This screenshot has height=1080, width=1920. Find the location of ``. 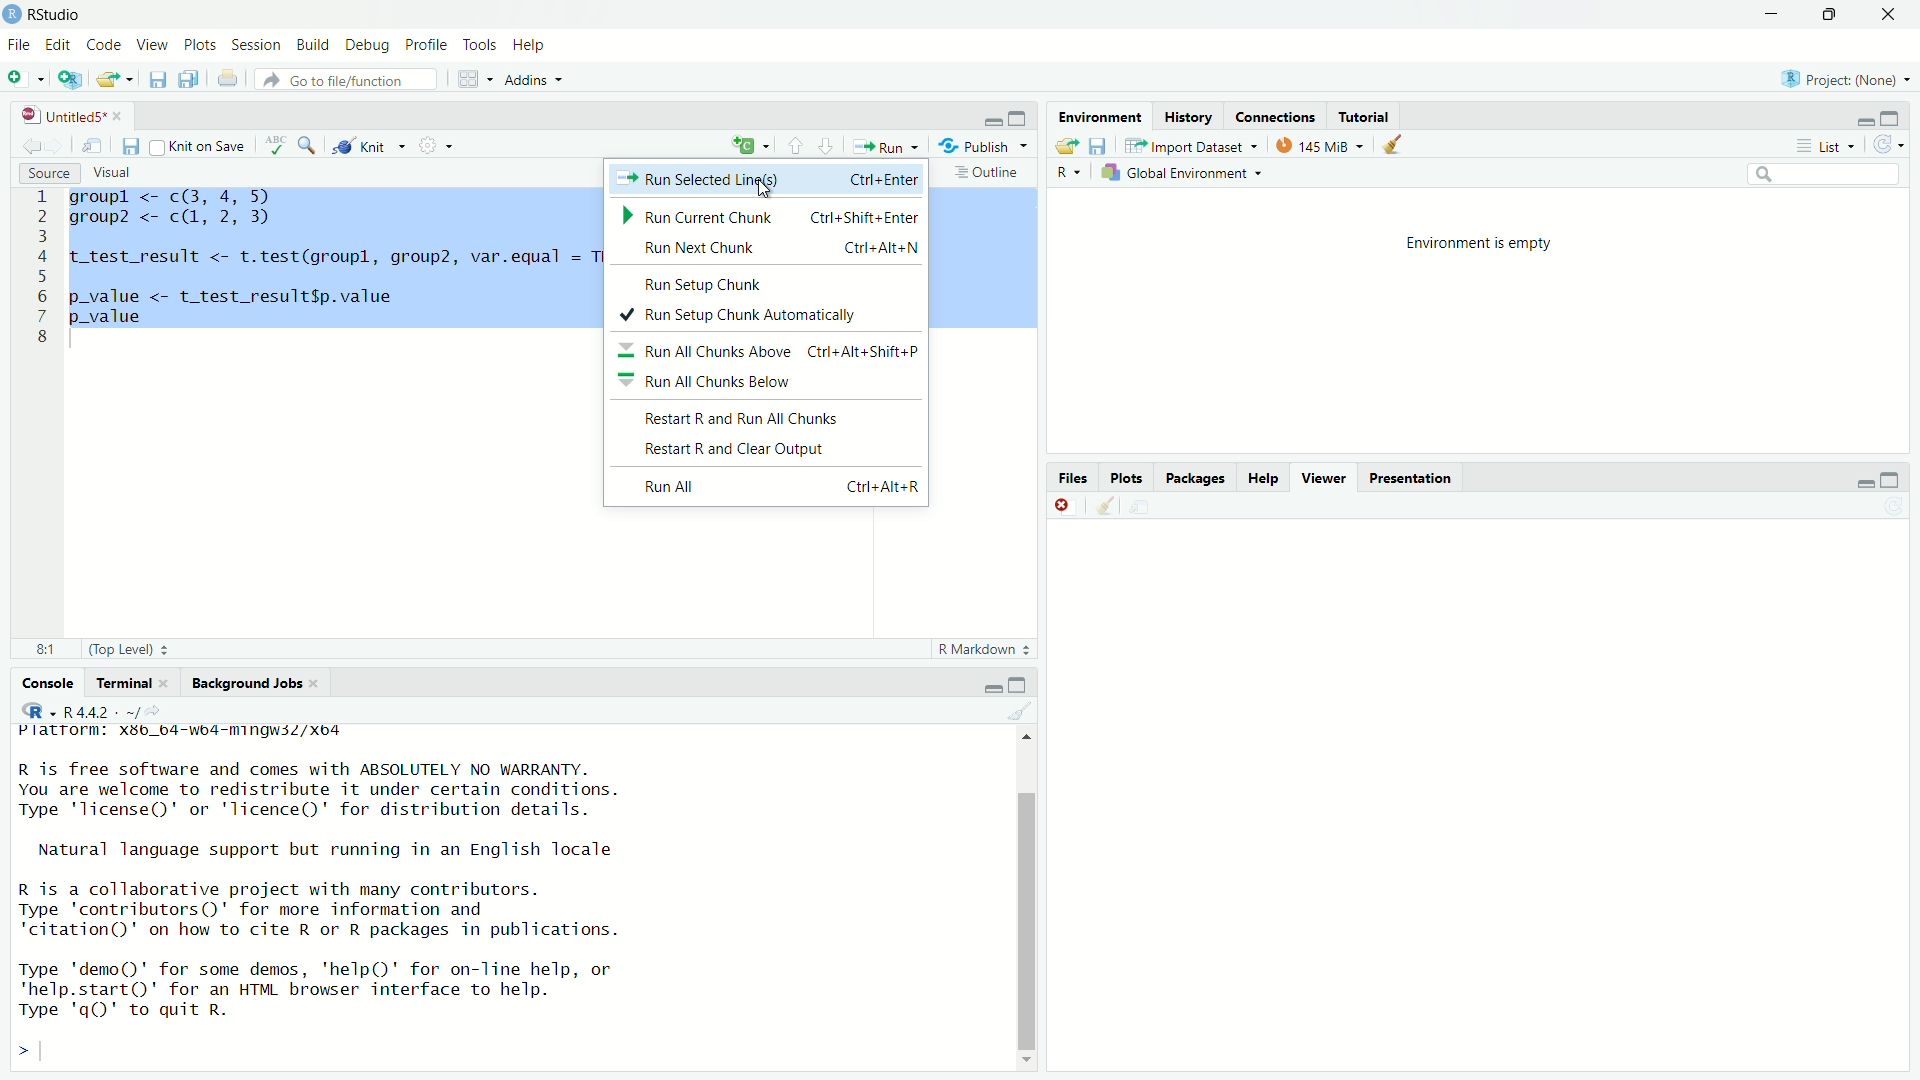

 is located at coordinates (1070, 173).